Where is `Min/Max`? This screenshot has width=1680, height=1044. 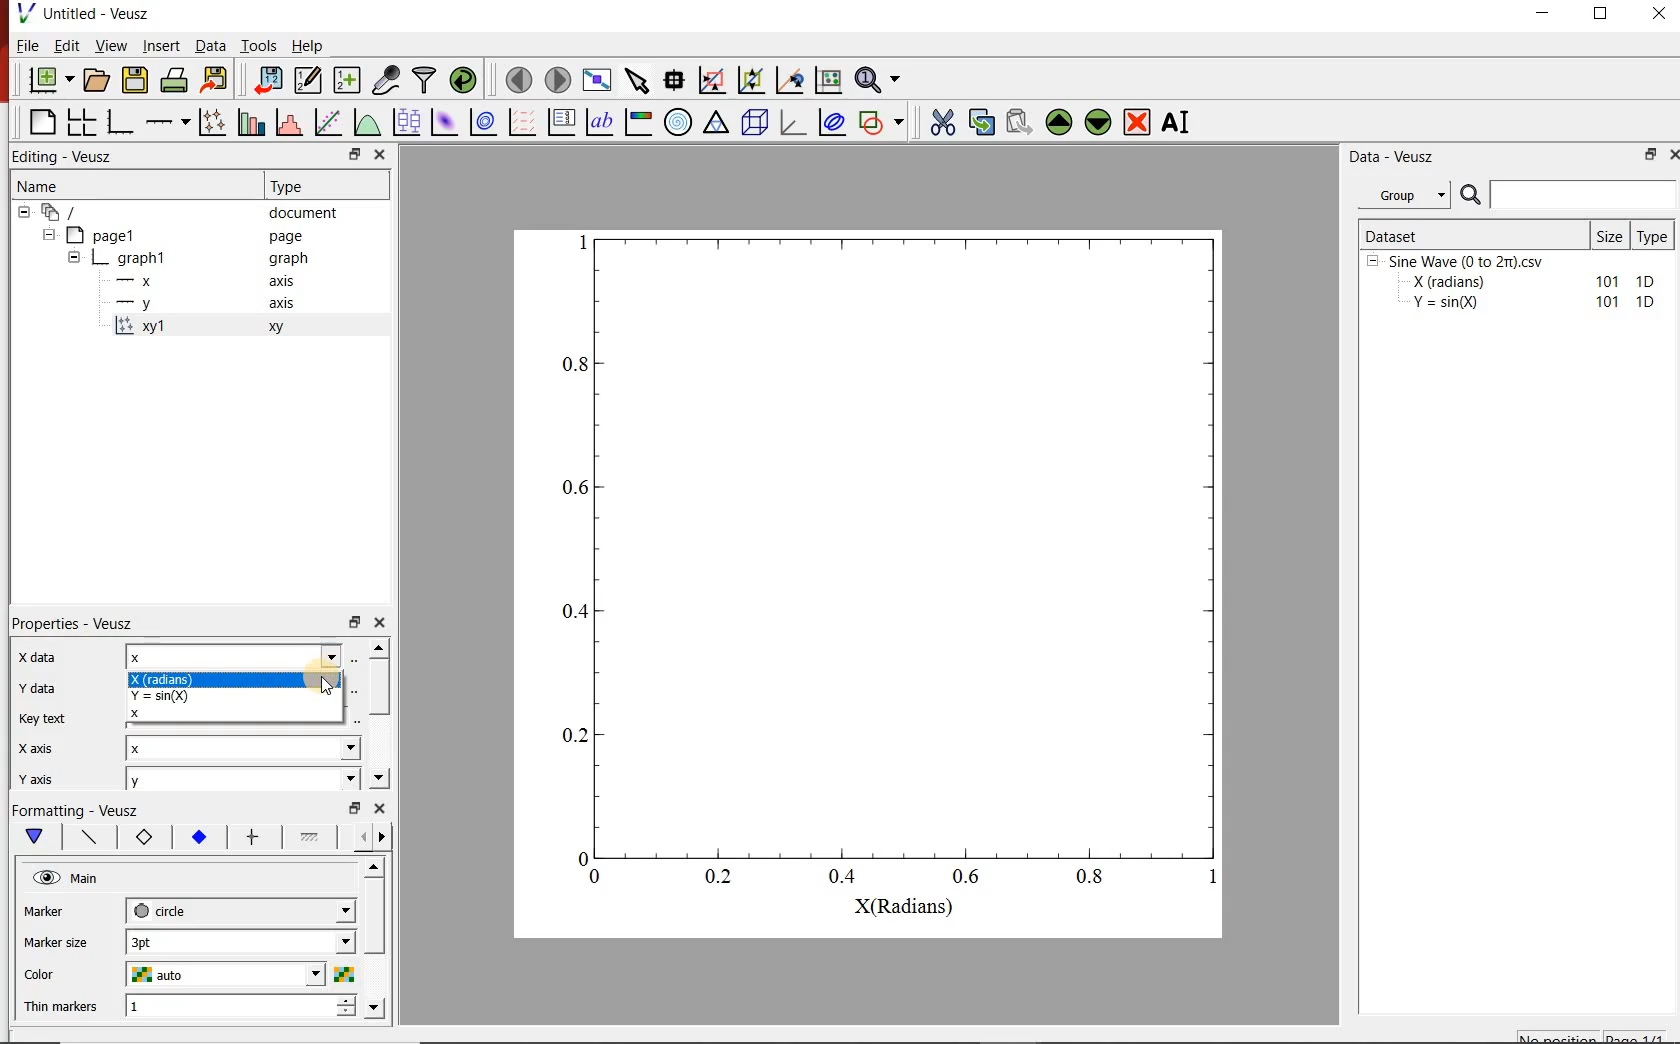
Min/Max is located at coordinates (352, 155).